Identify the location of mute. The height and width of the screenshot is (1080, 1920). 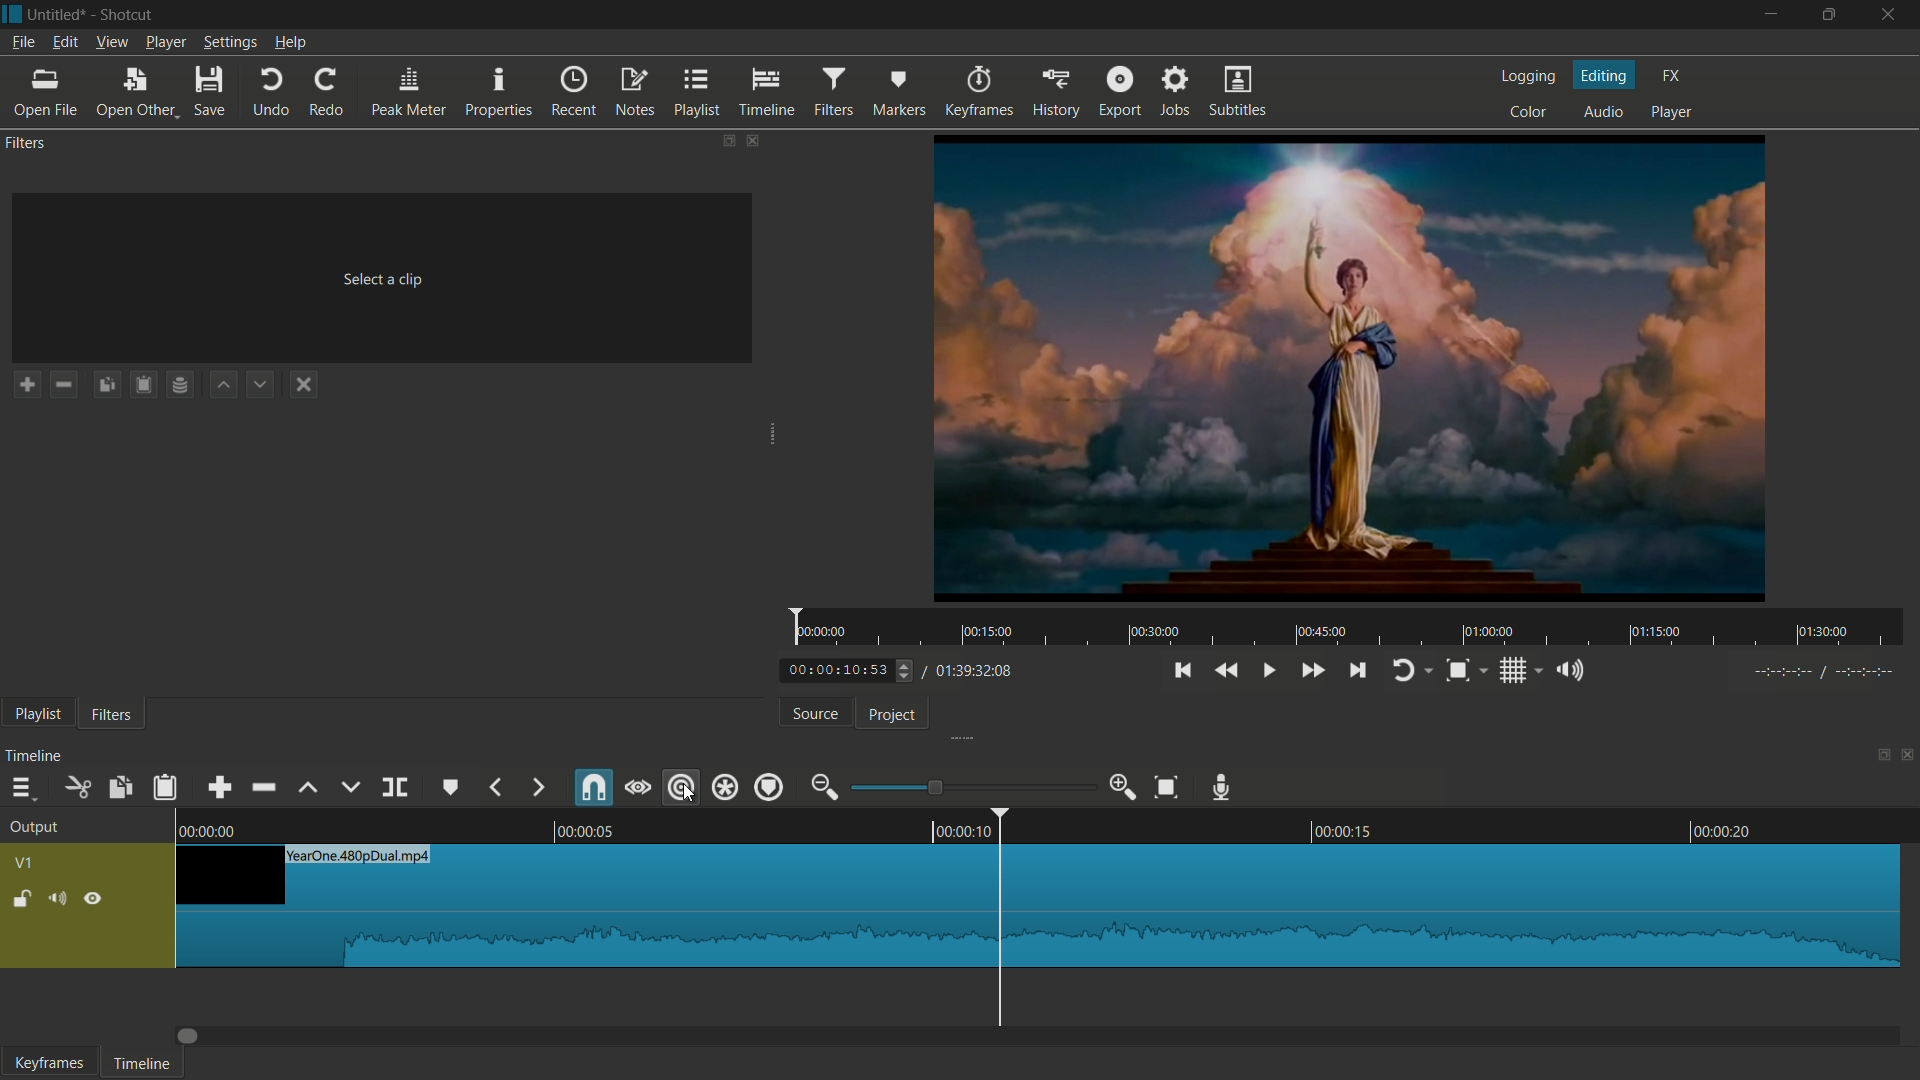
(57, 901).